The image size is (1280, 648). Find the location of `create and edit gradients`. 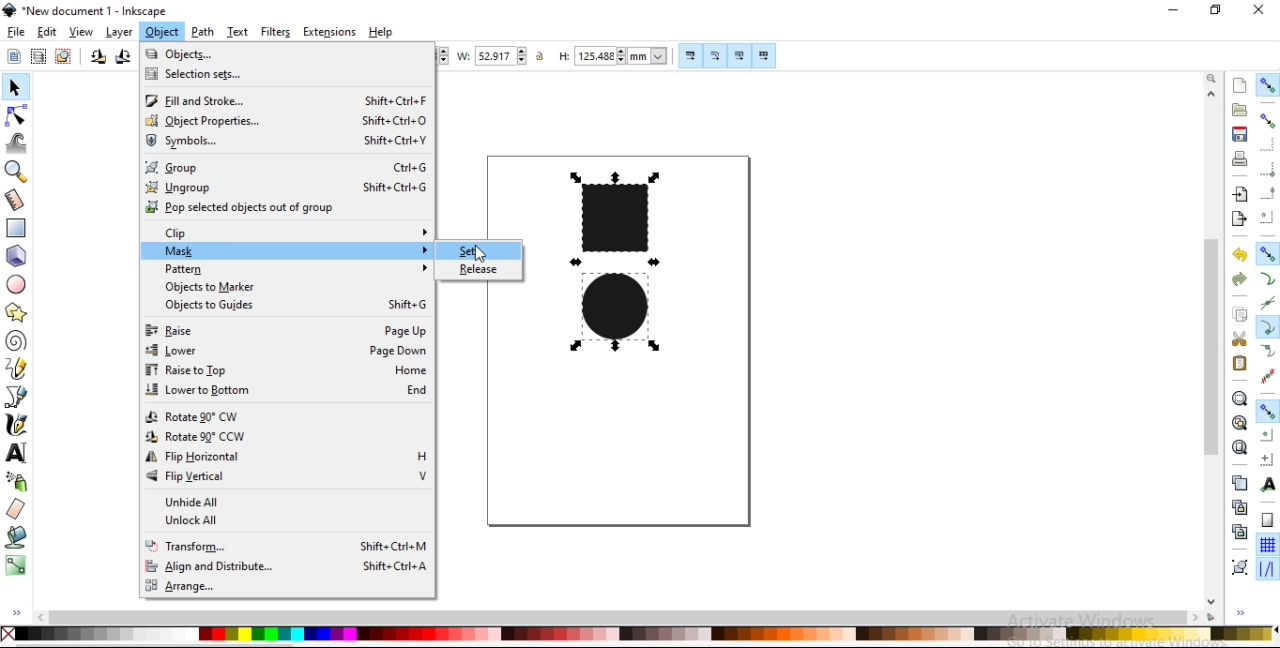

create and edit gradients is located at coordinates (17, 566).